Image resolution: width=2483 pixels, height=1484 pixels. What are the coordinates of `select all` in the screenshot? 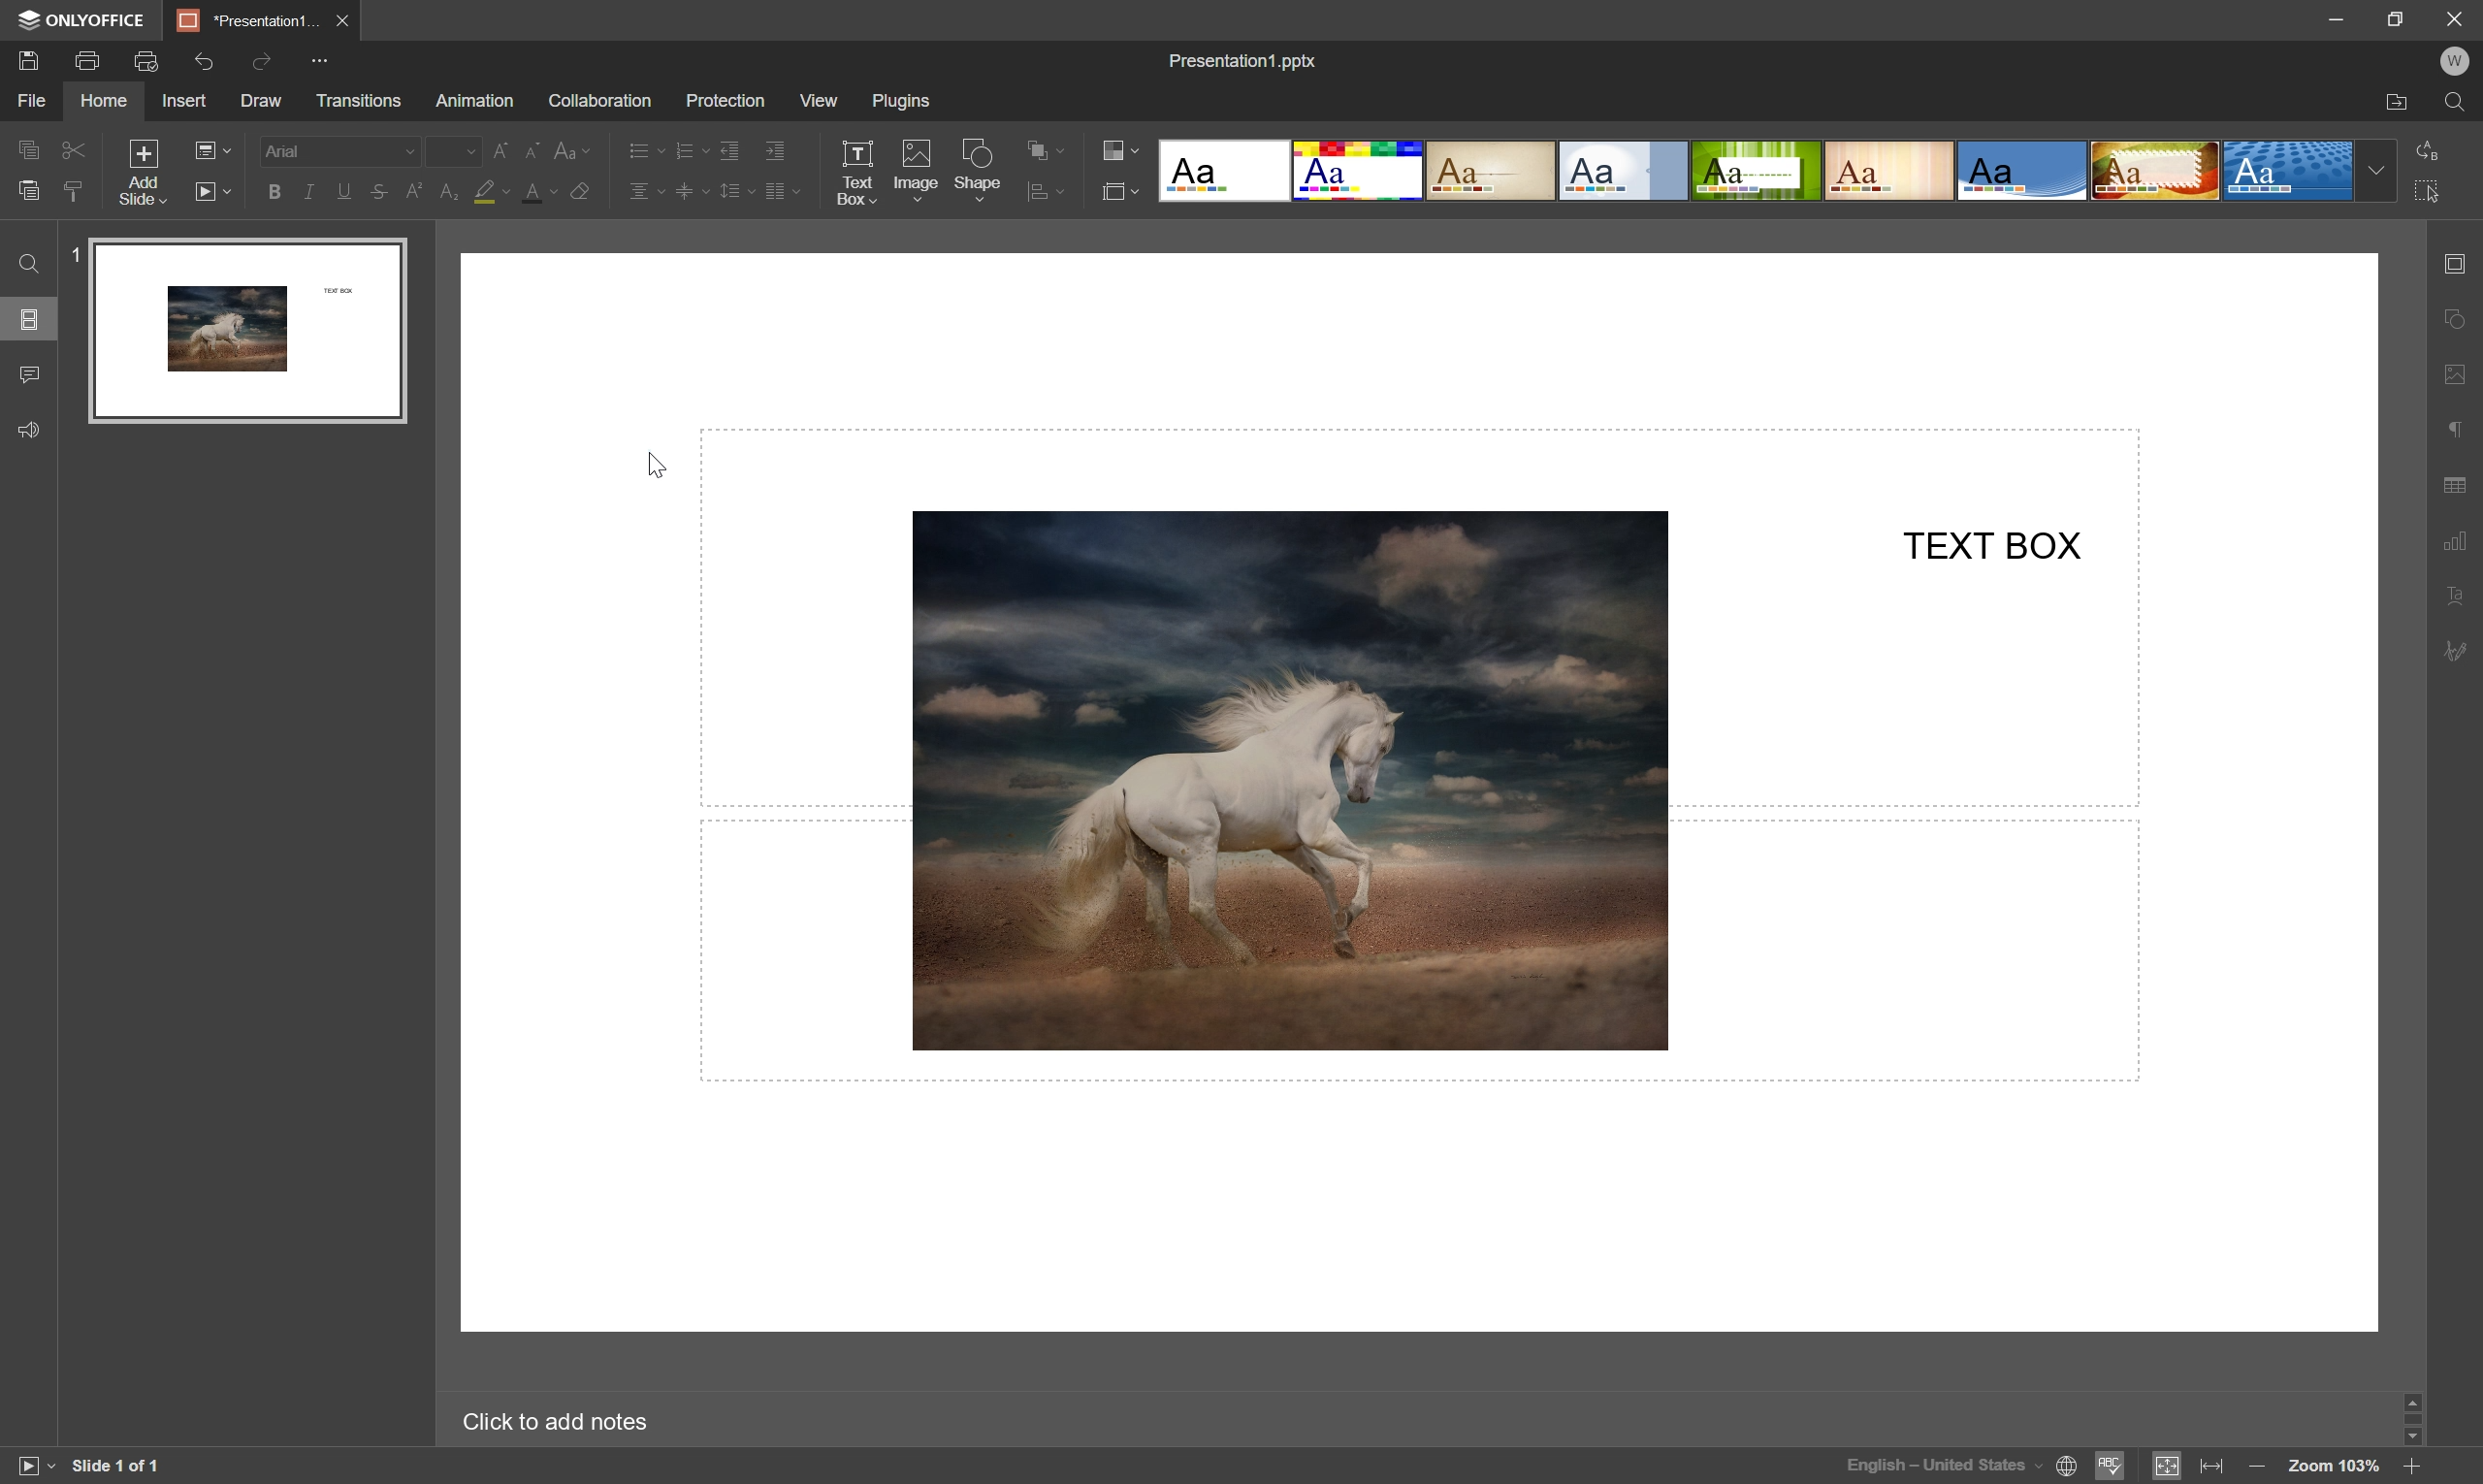 It's located at (2432, 191).